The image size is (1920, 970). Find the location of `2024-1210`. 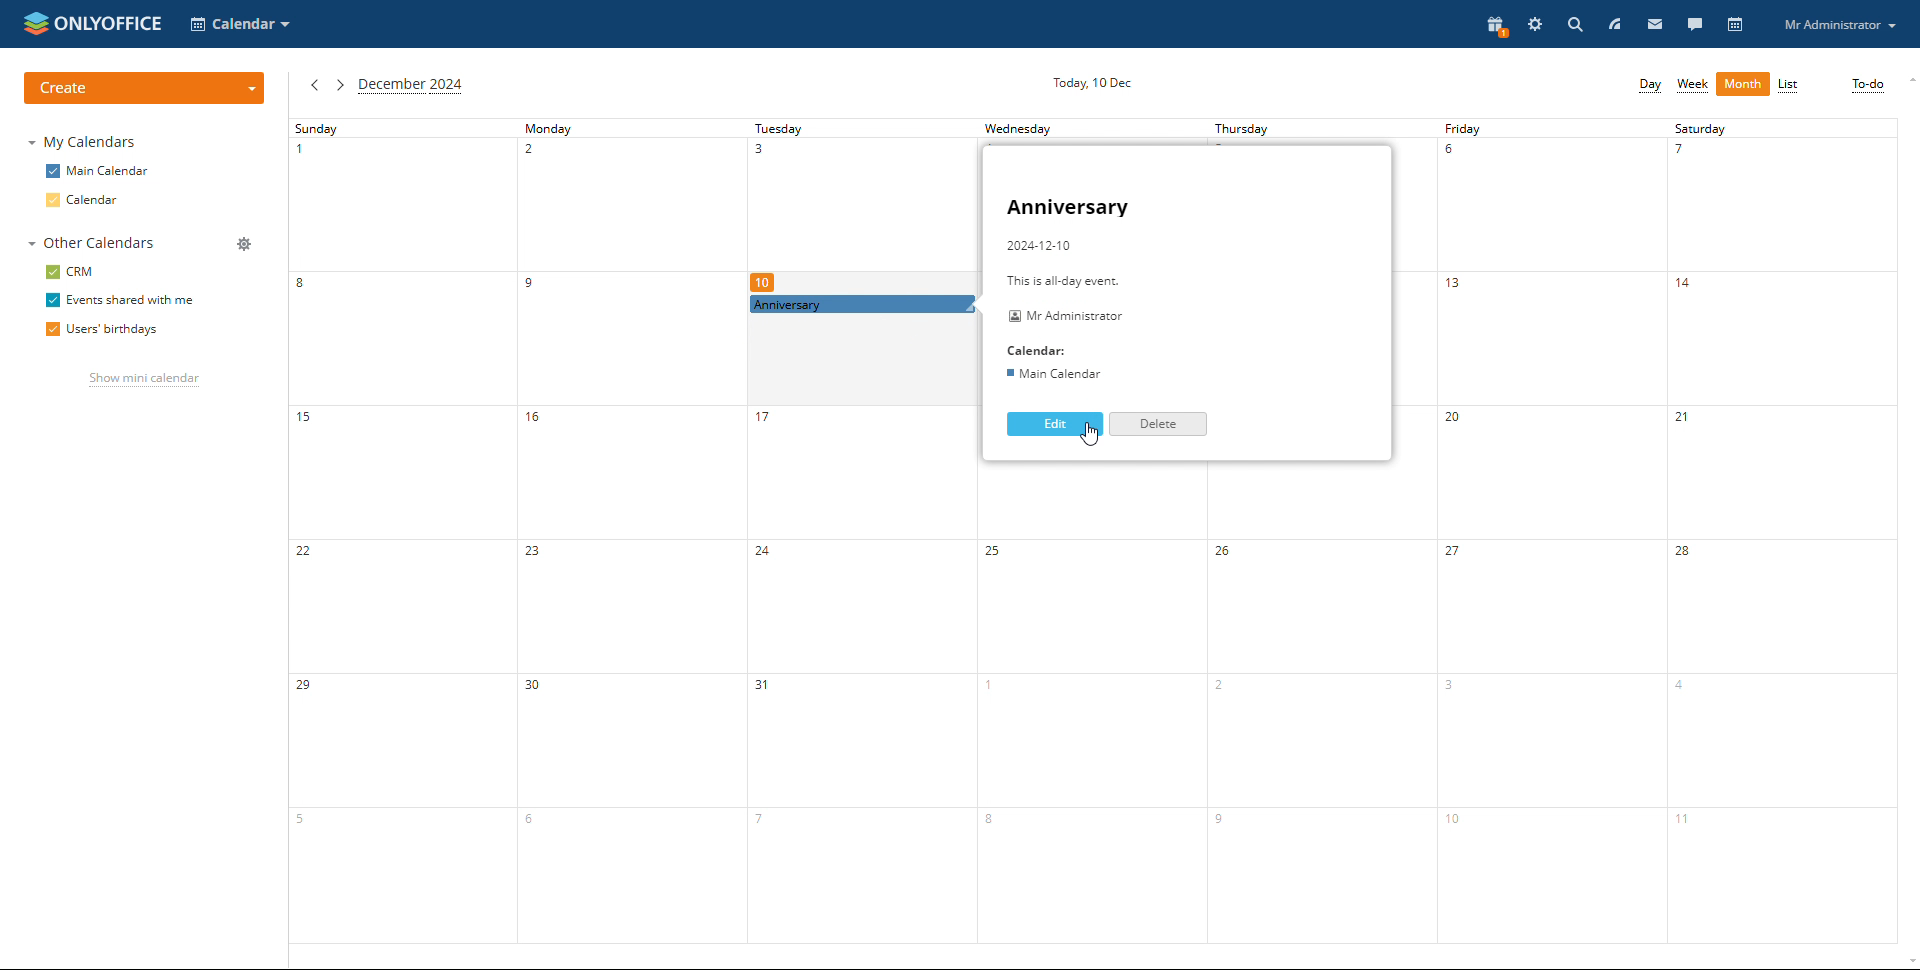

2024-1210 is located at coordinates (1042, 244).